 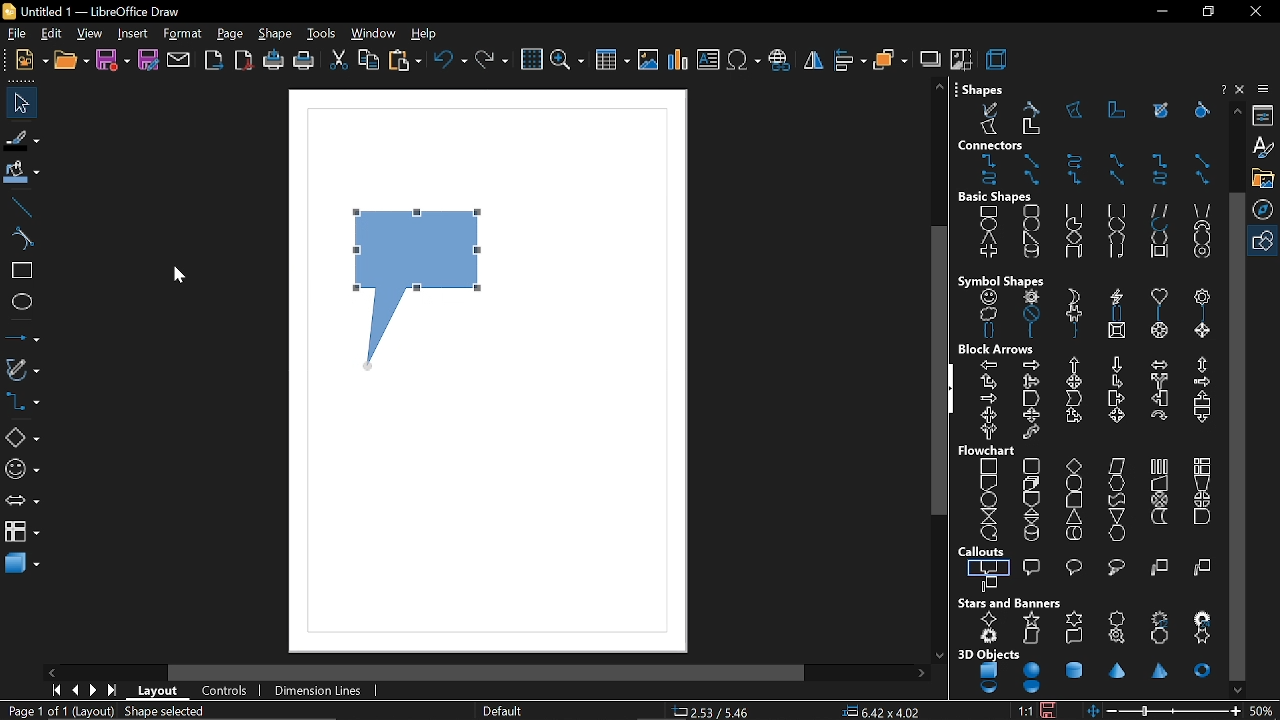 What do you see at coordinates (814, 61) in the screenshot?
I see `flip` at bounding box center [814, 61].